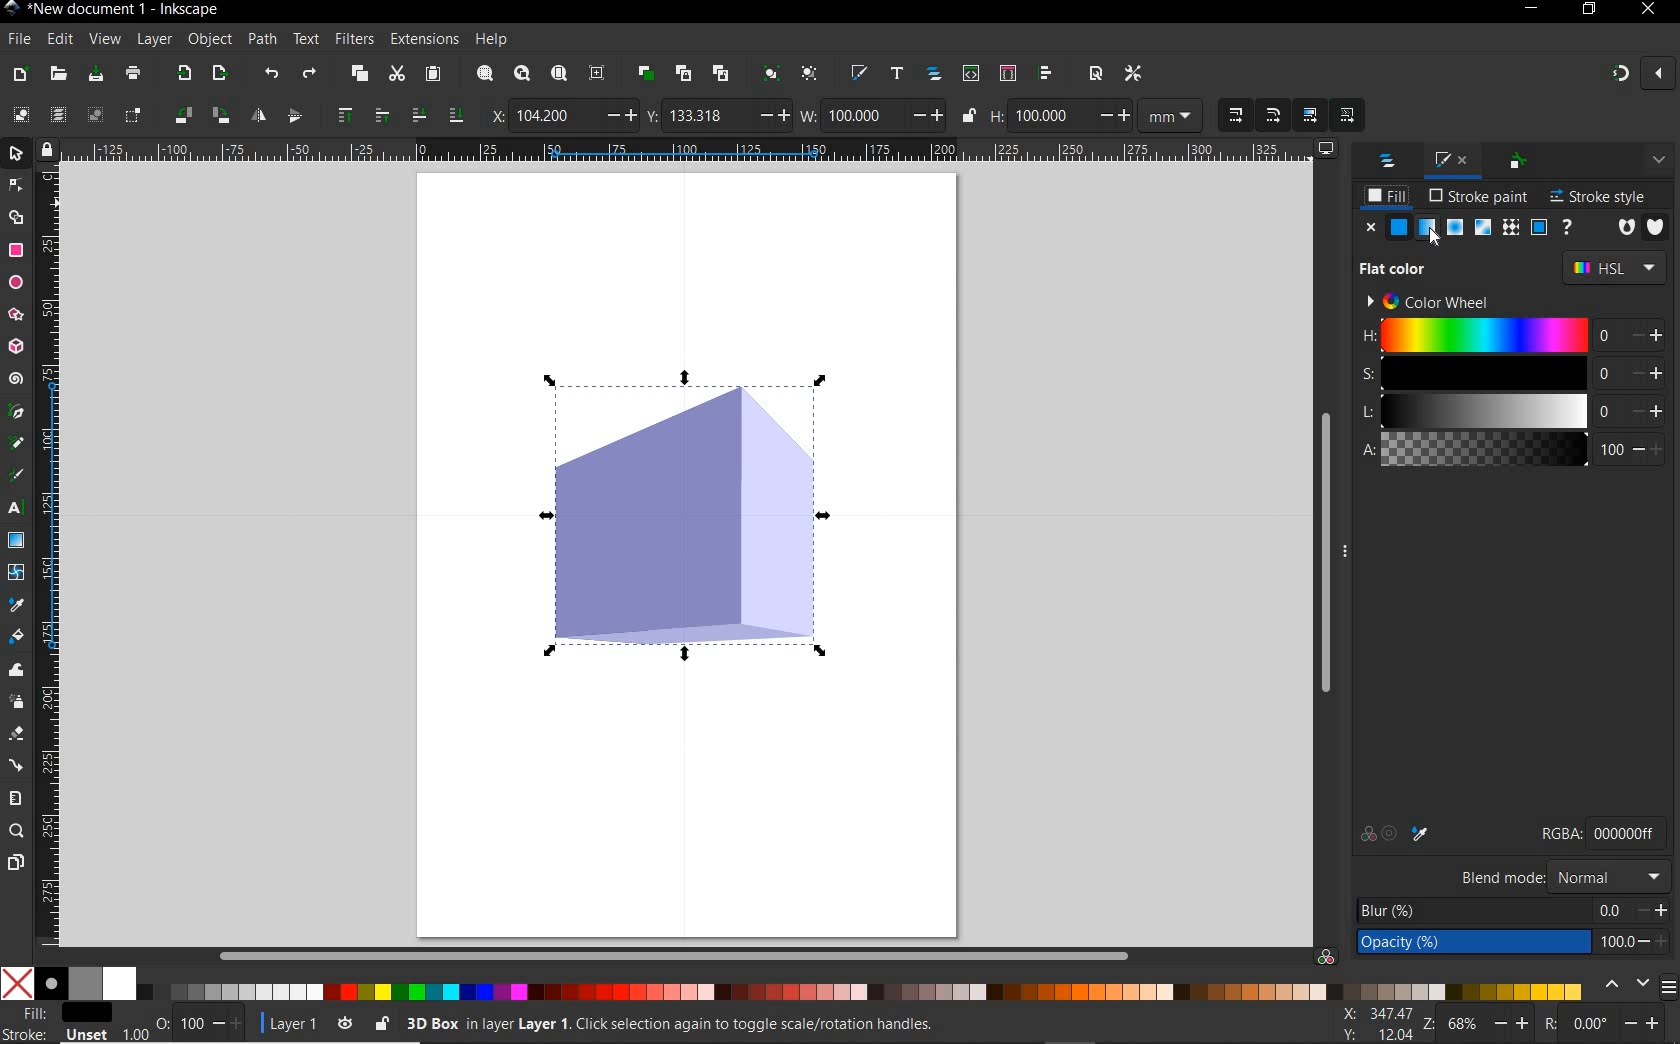 The image size is (1680, 1044). Describe the element at coordinates (1046, 75) in the screenshot. I see `OPEN ALIGN AND DISTRIBUTE` at that location.